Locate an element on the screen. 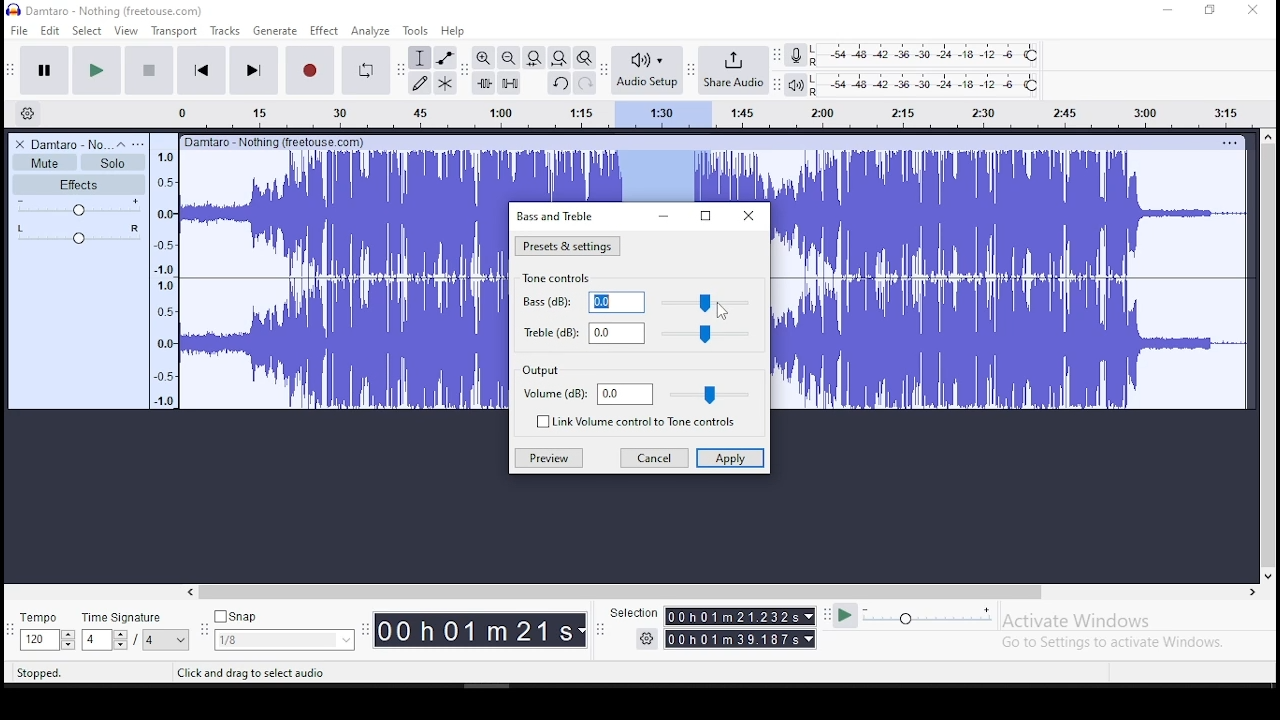 The image size is (1280, 720). Maximize is located at coordinates (1210, 10).